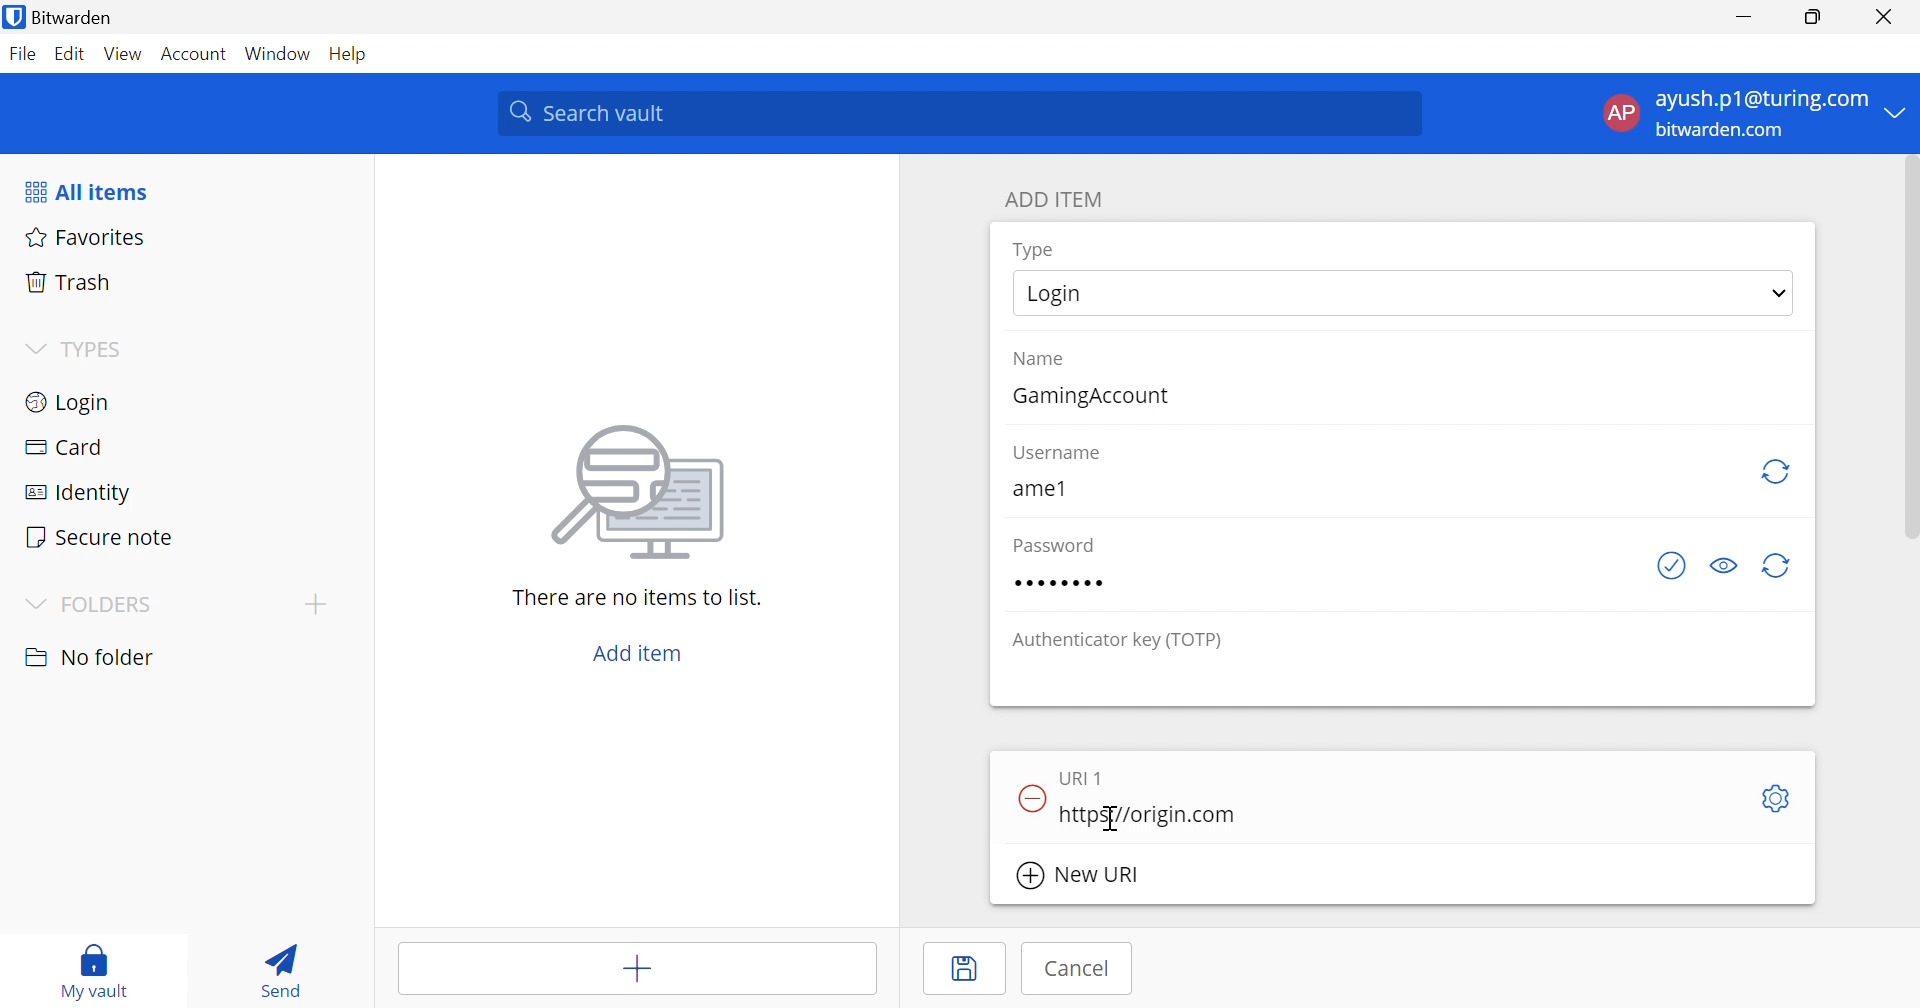 This screenshot has height=1008, width=1920. What do you see at coordinates (1815, 18) in the screenshot?
I see `Restore Down` at bounding box center [1815, 18].